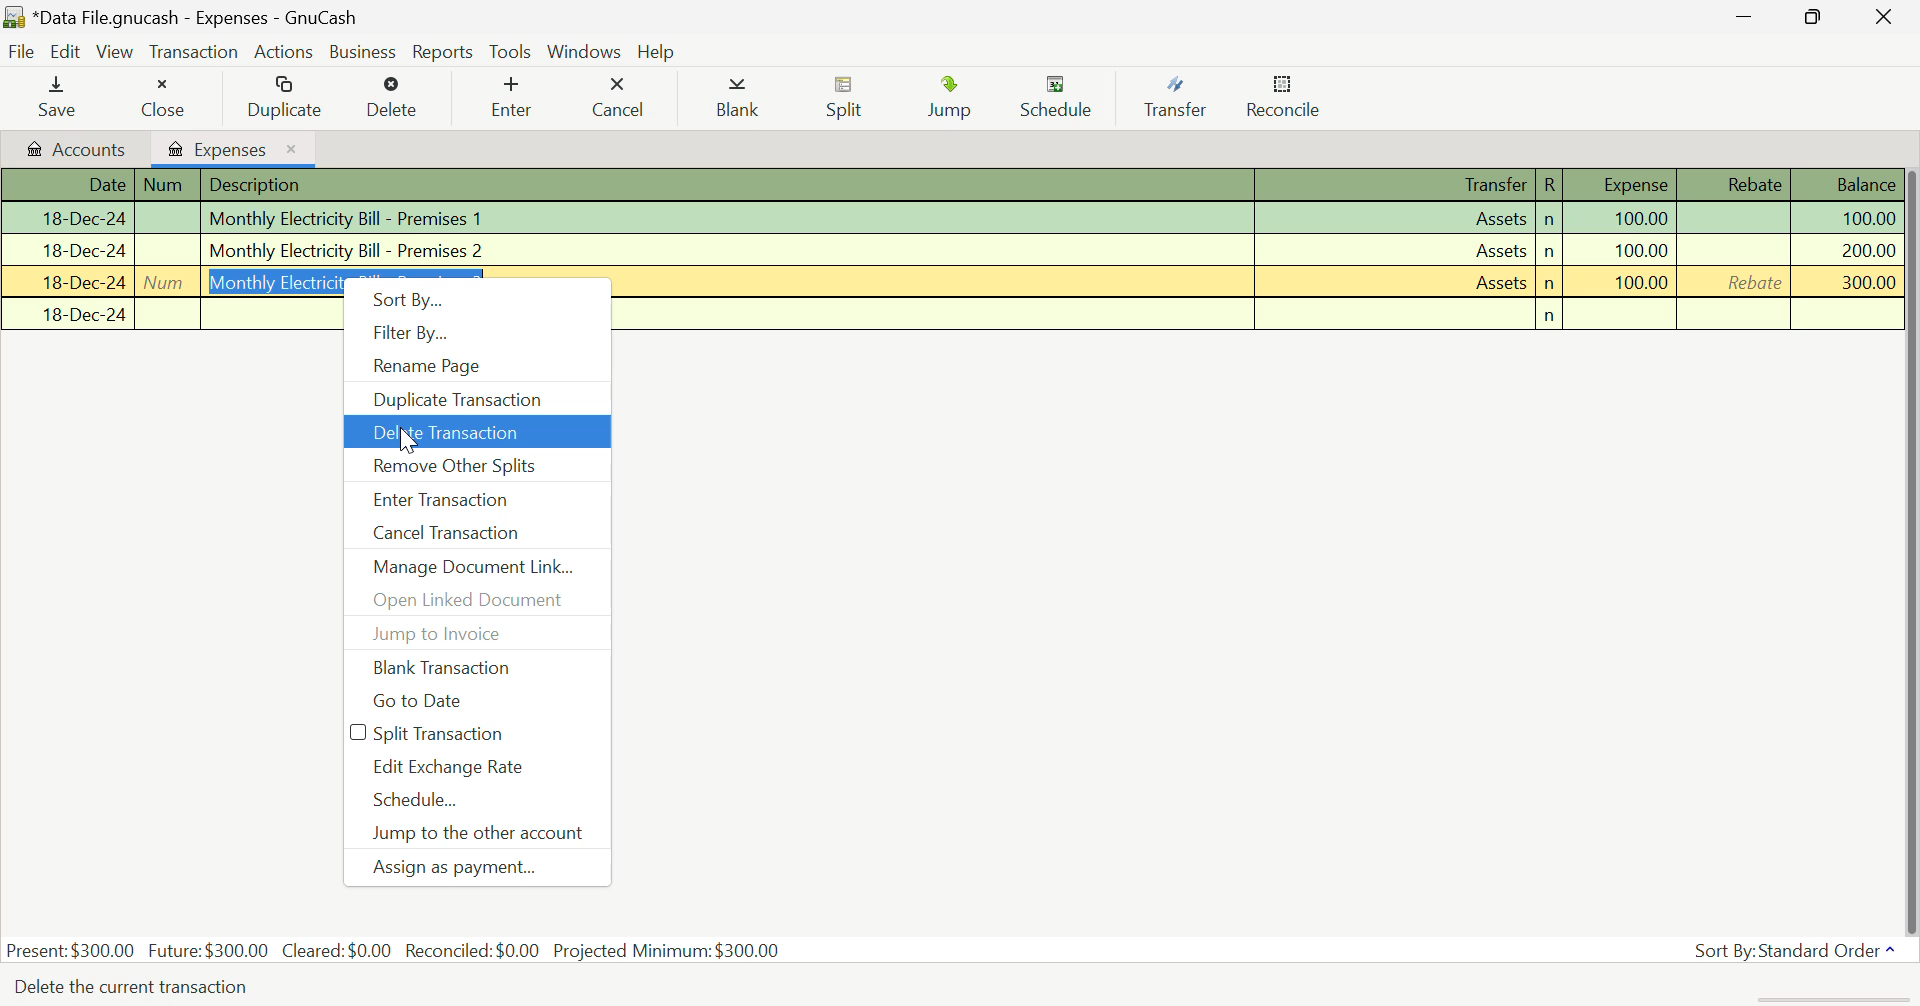 The width and height of the screenshot is (1920, 1006). Describe the element at coordinates (953, 220) in the screenshot. I see `Monthly Electricity Bill - Premises 1` at that location.